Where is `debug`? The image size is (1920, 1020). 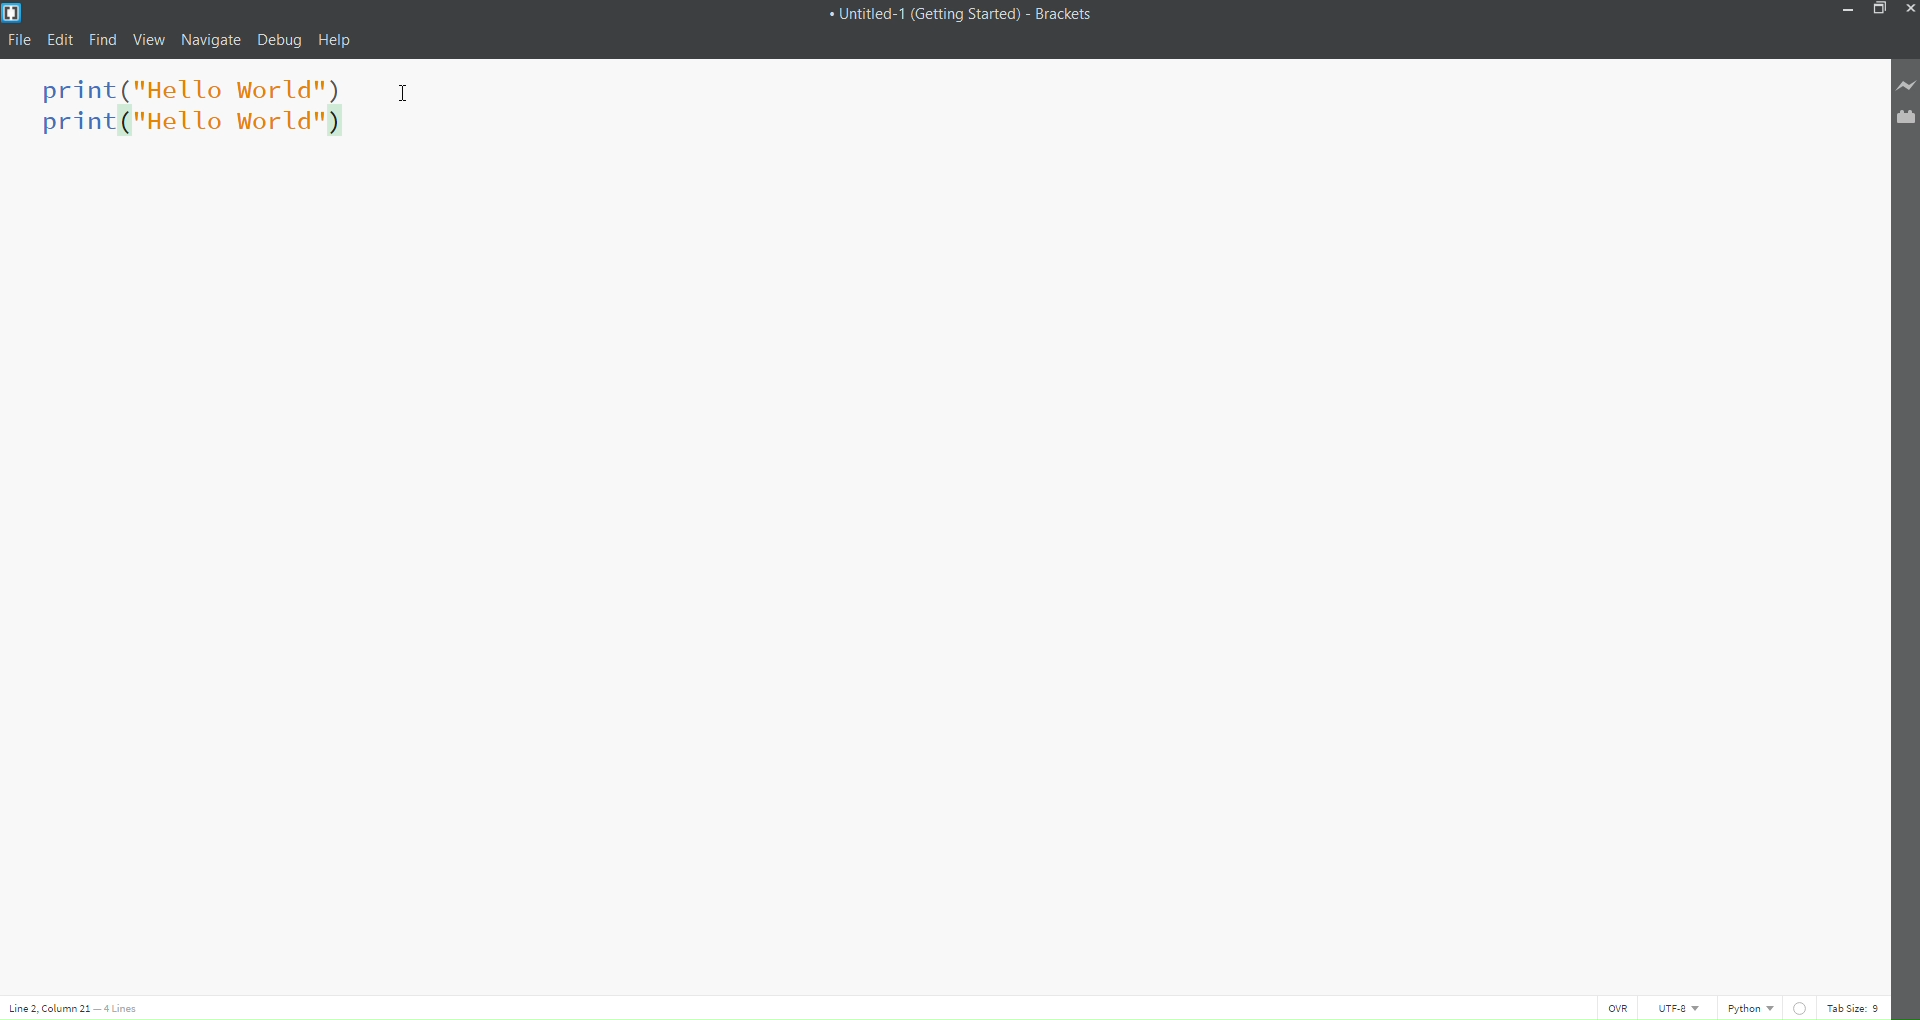
debug is located at coordinates (280, 40).